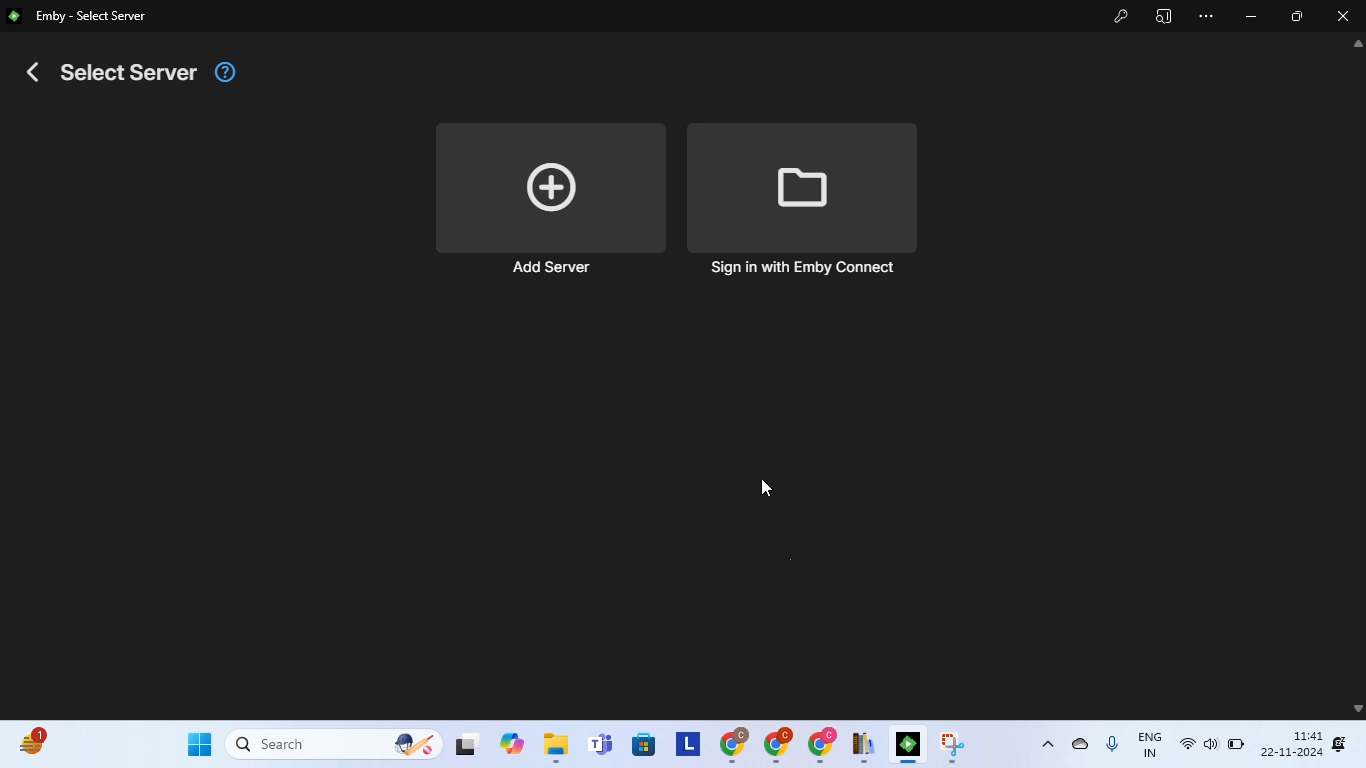 This screenshot has width=1366, height=768. What do you see at coordinates (35, 740) in the screenshot?
I see `weather forecast` at bounding box center [35, 740].